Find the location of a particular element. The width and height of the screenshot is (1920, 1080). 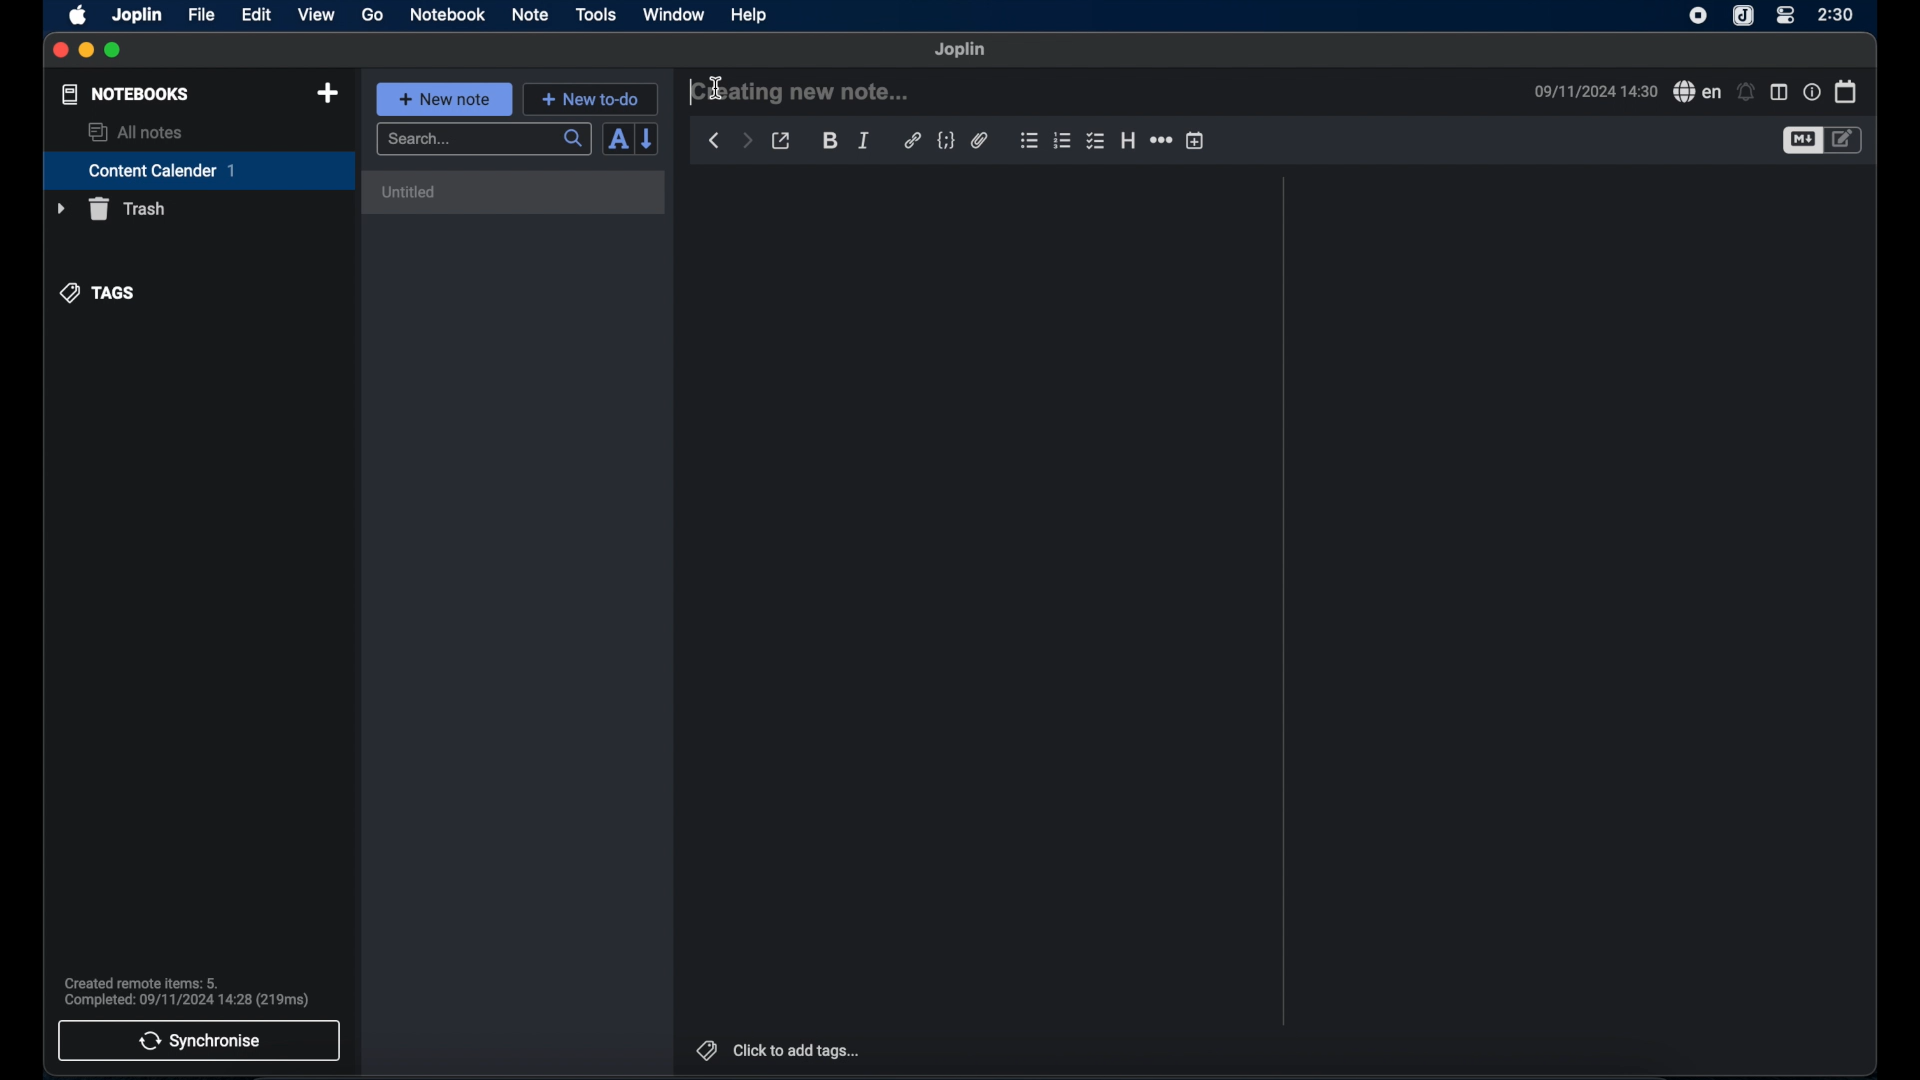

notebook is located at coordinates (446, 14).